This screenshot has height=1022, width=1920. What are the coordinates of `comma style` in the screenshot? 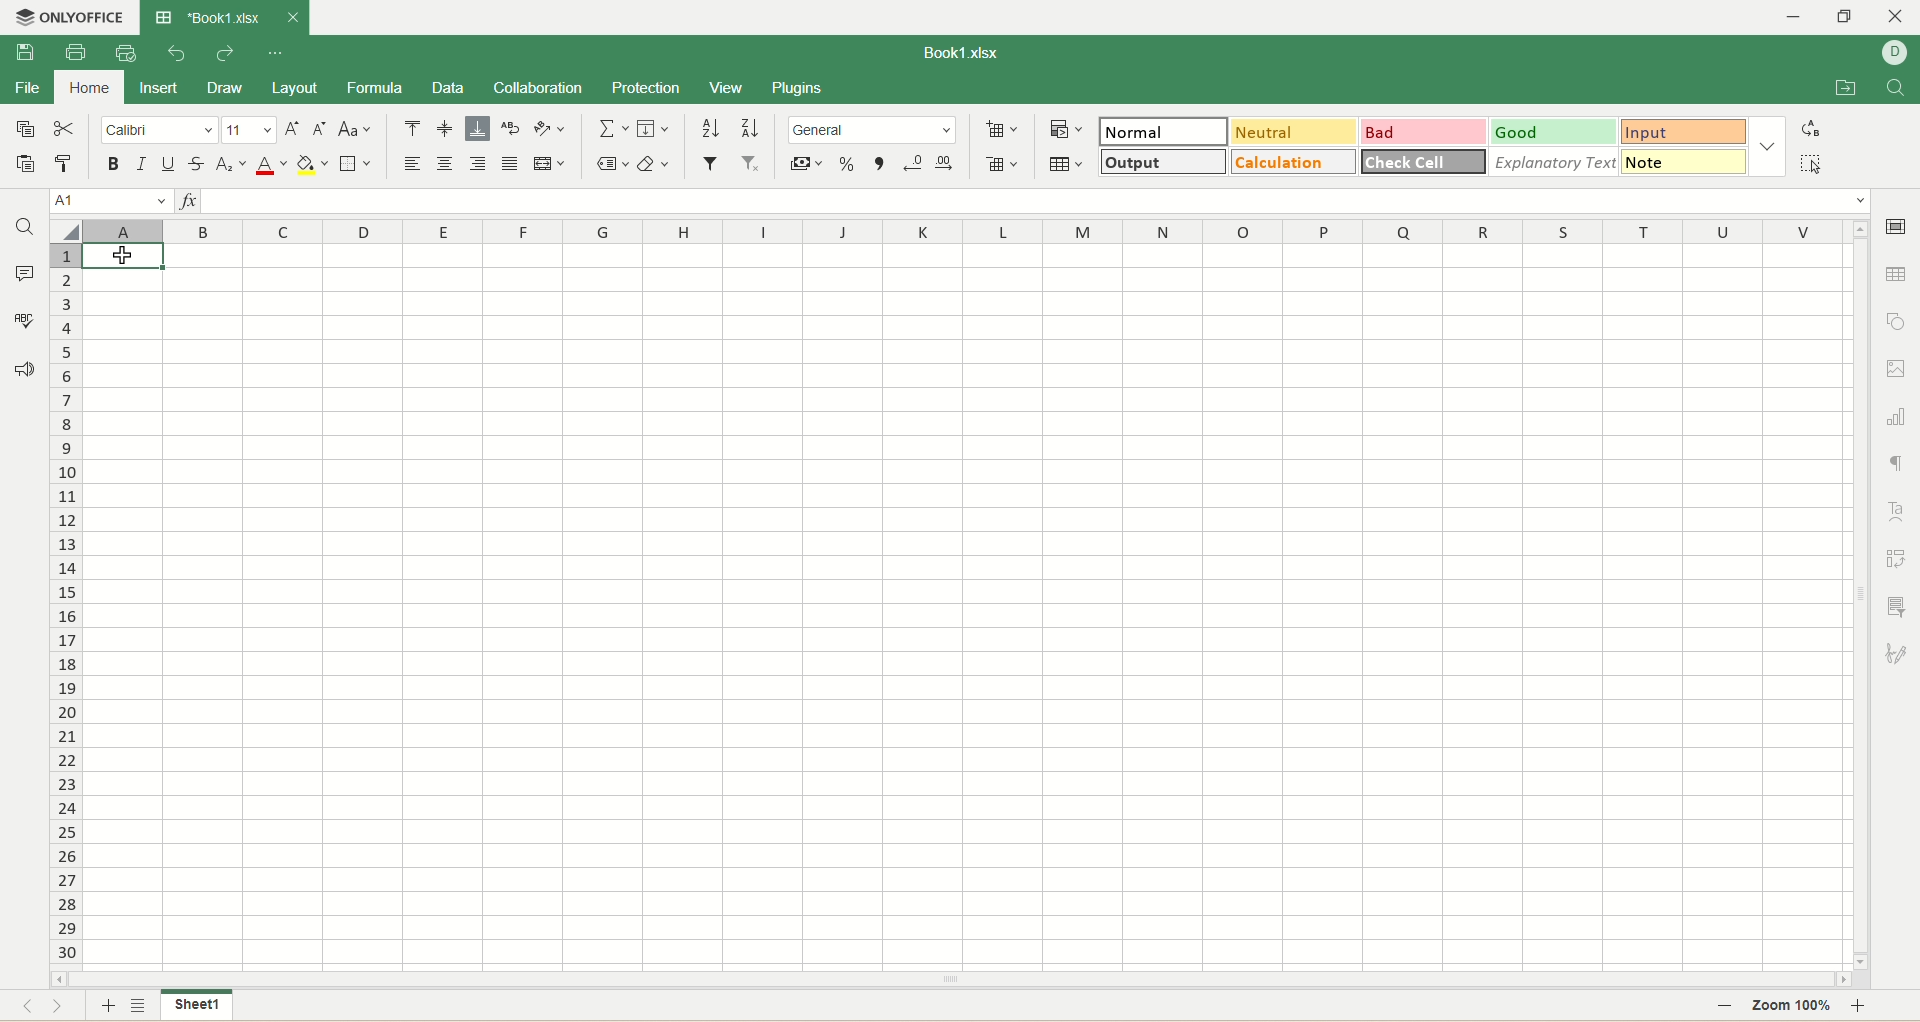 It's located at (879, 163).